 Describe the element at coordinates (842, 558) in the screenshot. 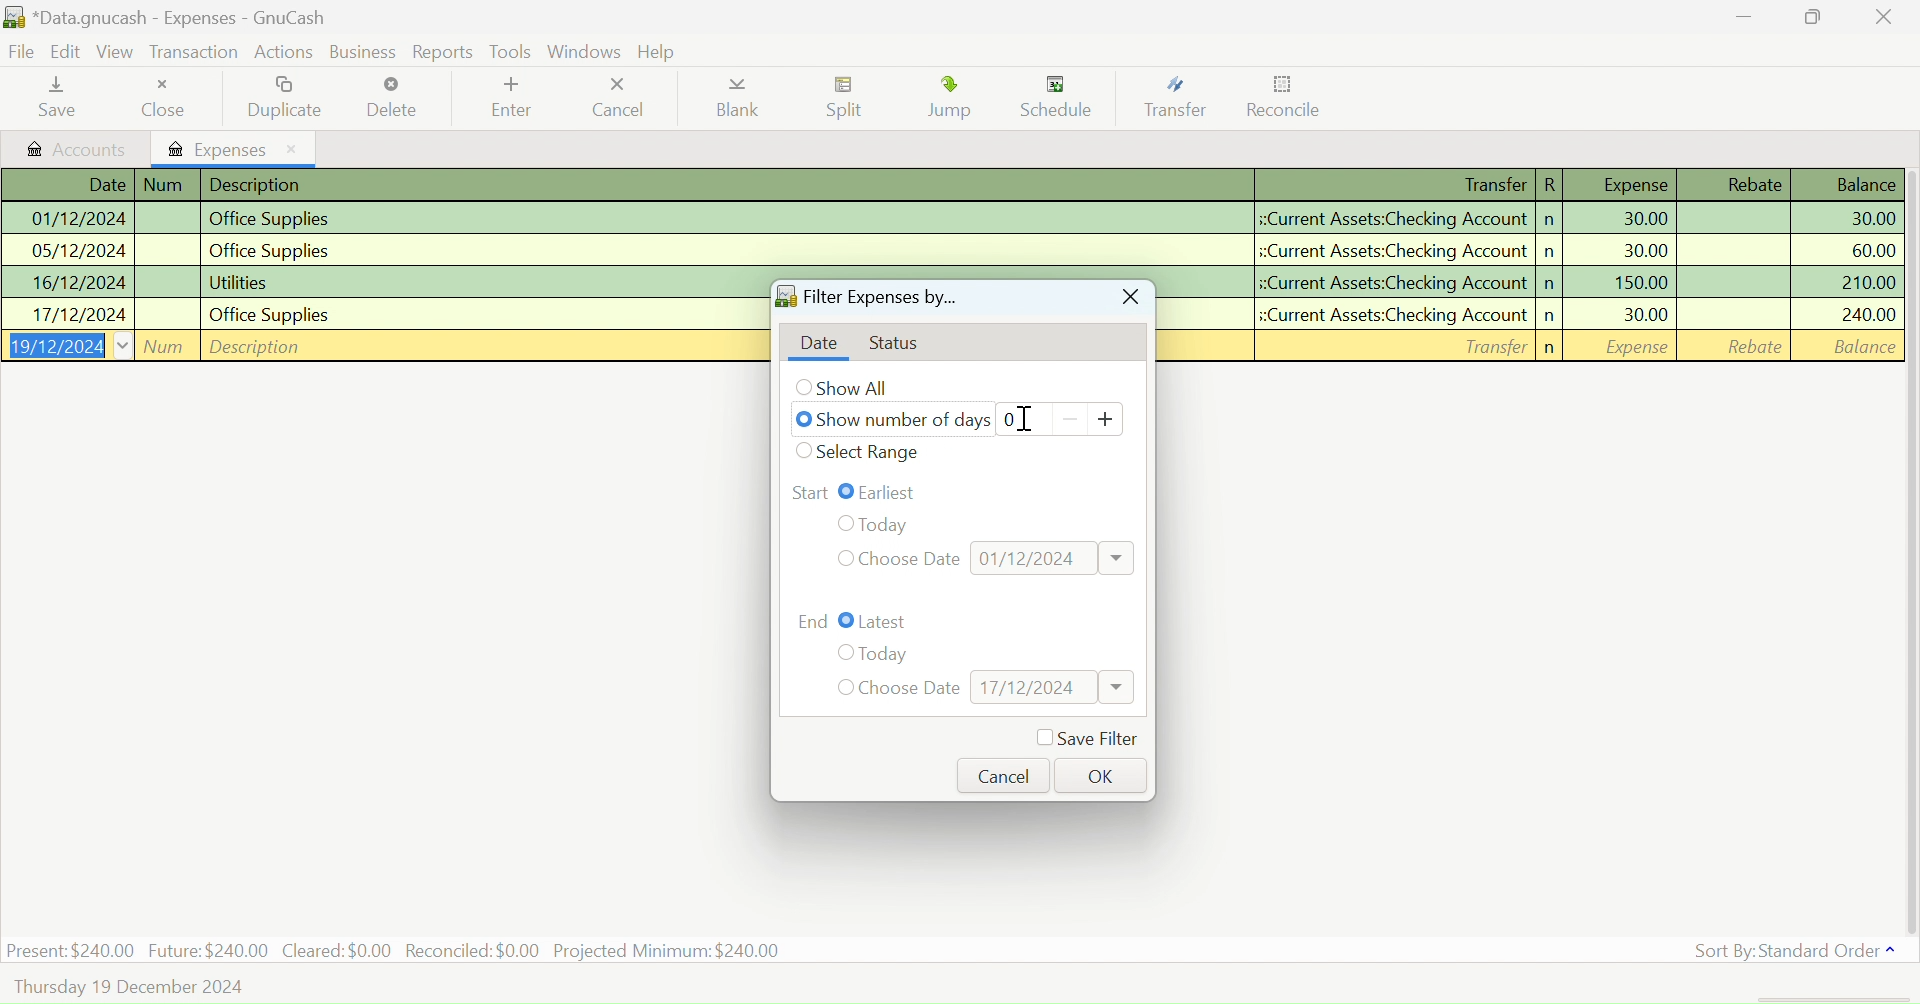

I see `Checkbox` at that location.